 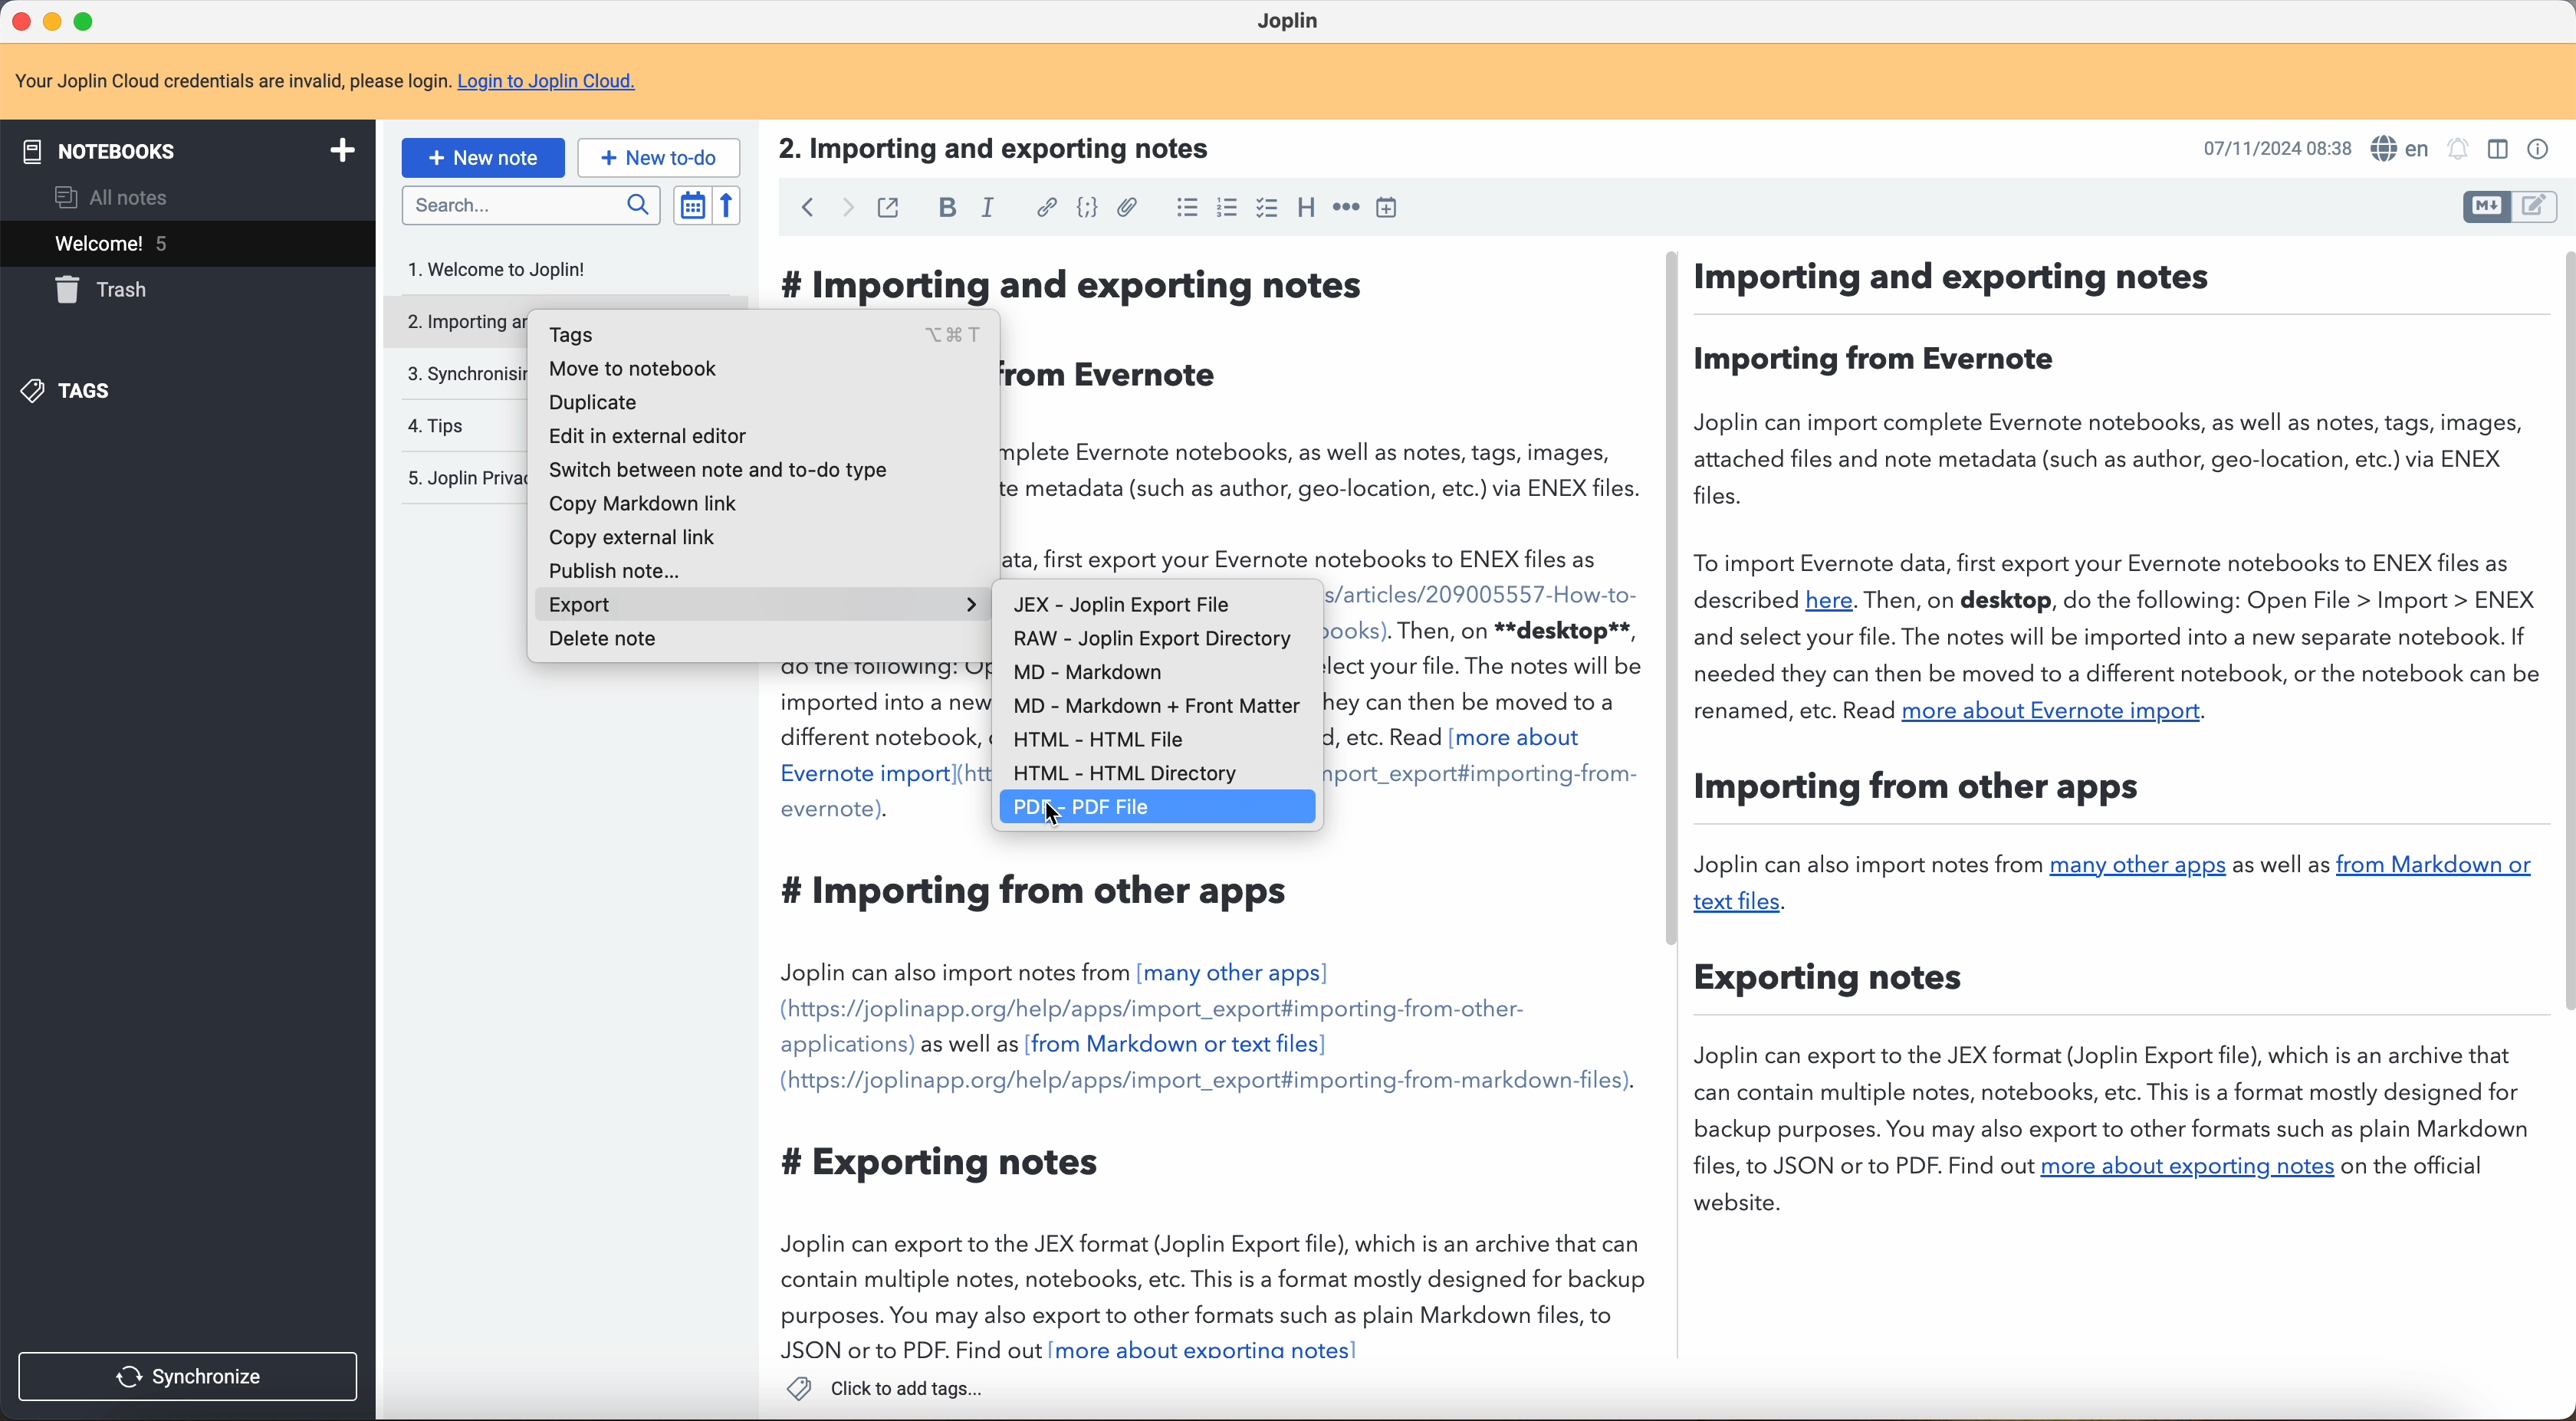 I want to click on toggle sort order field, so click(x=690, y=205).